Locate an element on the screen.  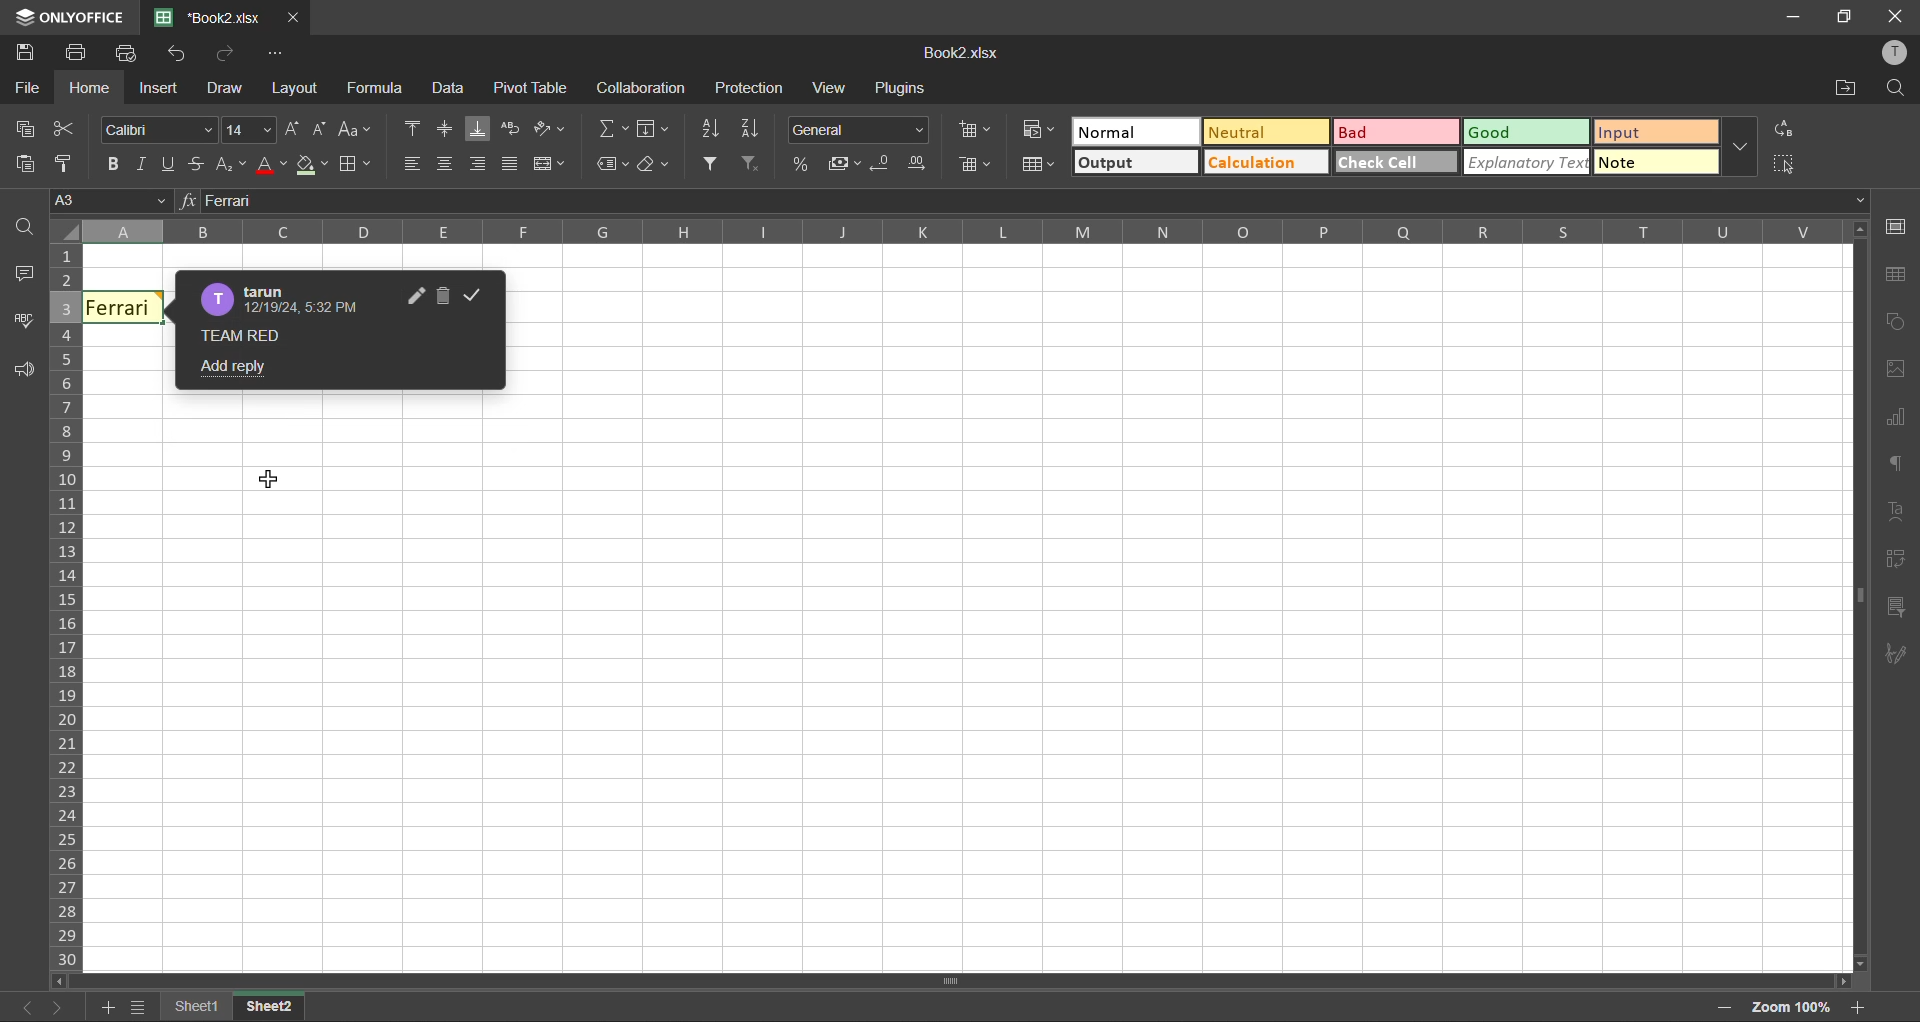
fields is located at coordinates (657, 128).